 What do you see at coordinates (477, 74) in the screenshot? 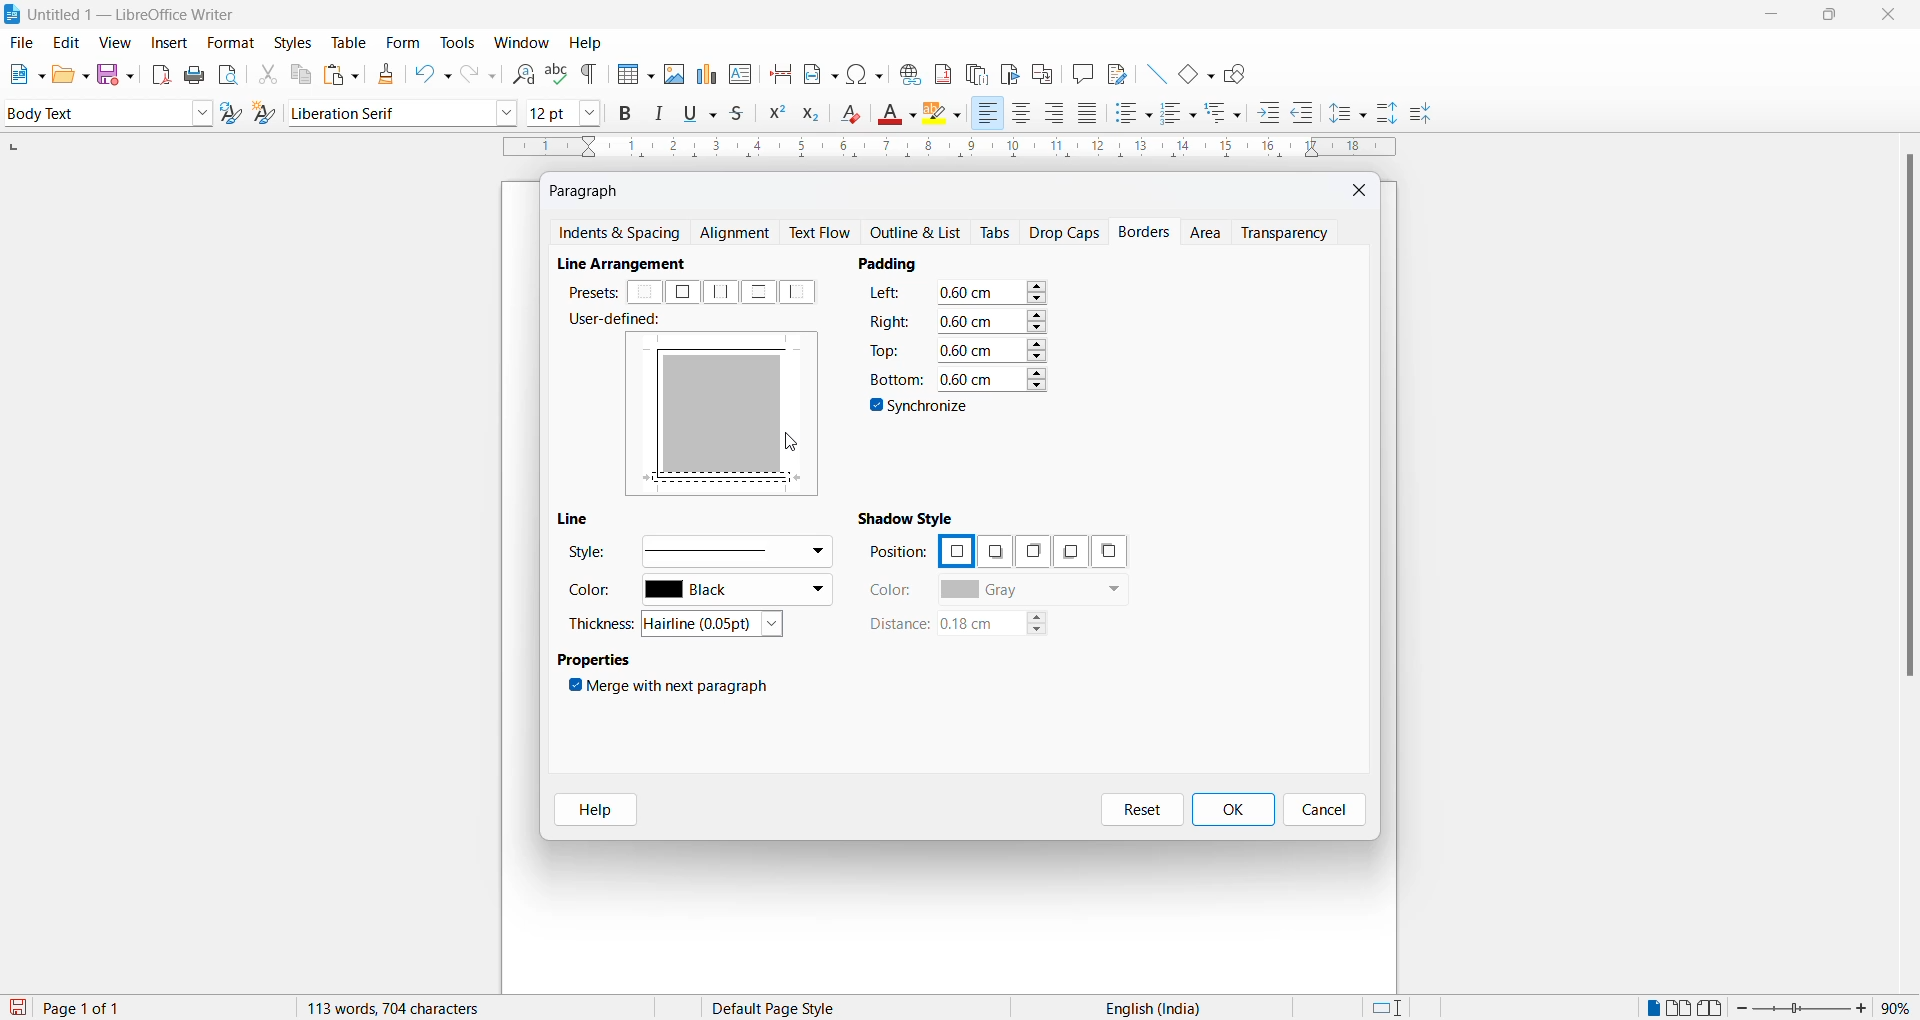
I see `redo` at bounding box center [477, 74].